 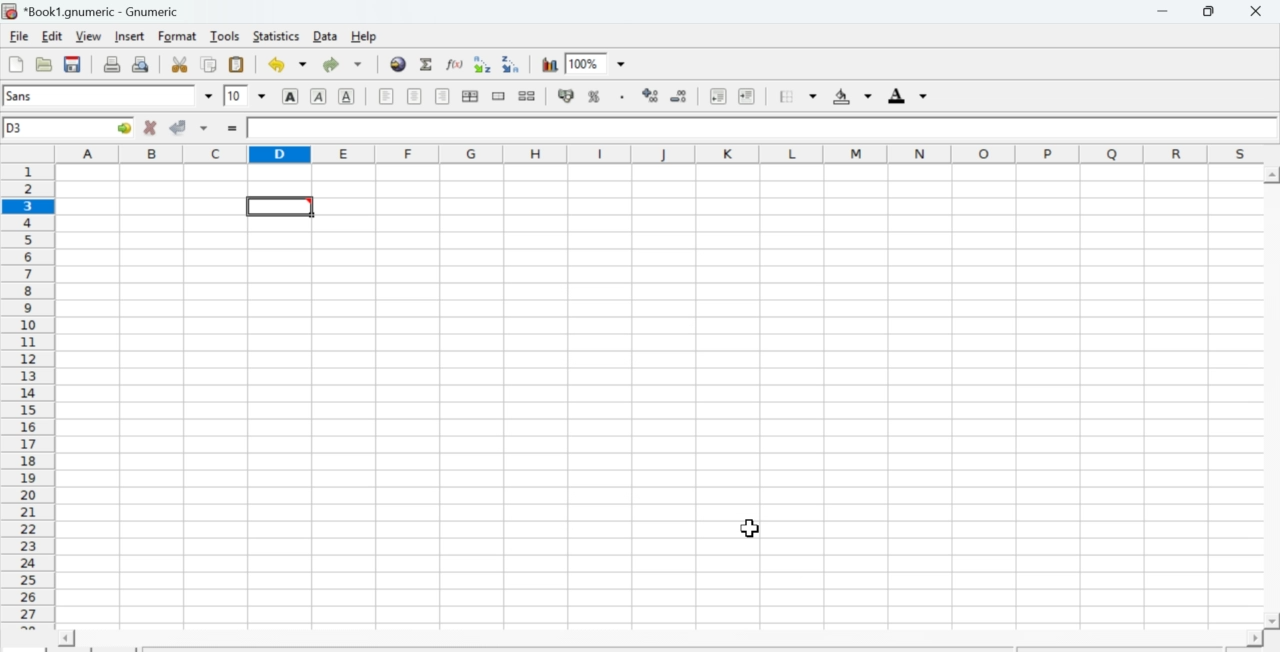 I want to click on Minimize, so click(x=1162, y=12).